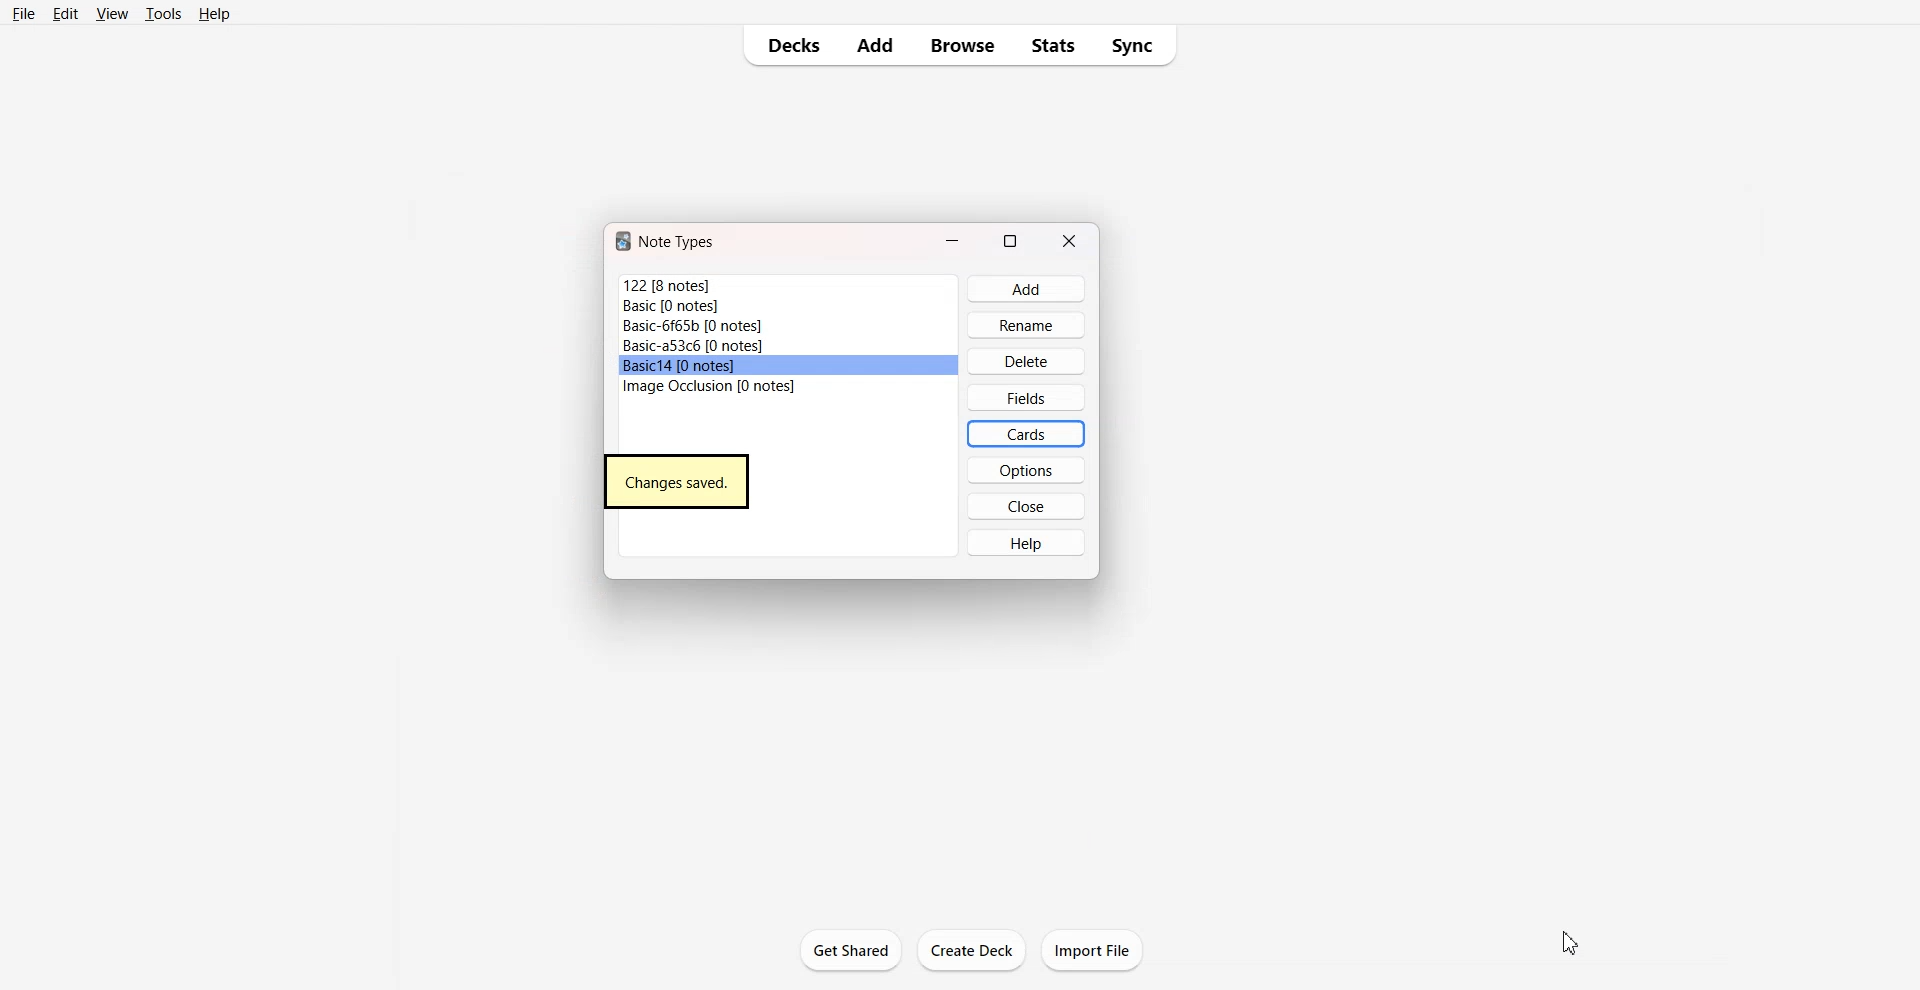 The width and height of the screenshot is (1920, 990). Describe the element at coordinates (1070, 240) in the screenshot. I see `Close` at that location.